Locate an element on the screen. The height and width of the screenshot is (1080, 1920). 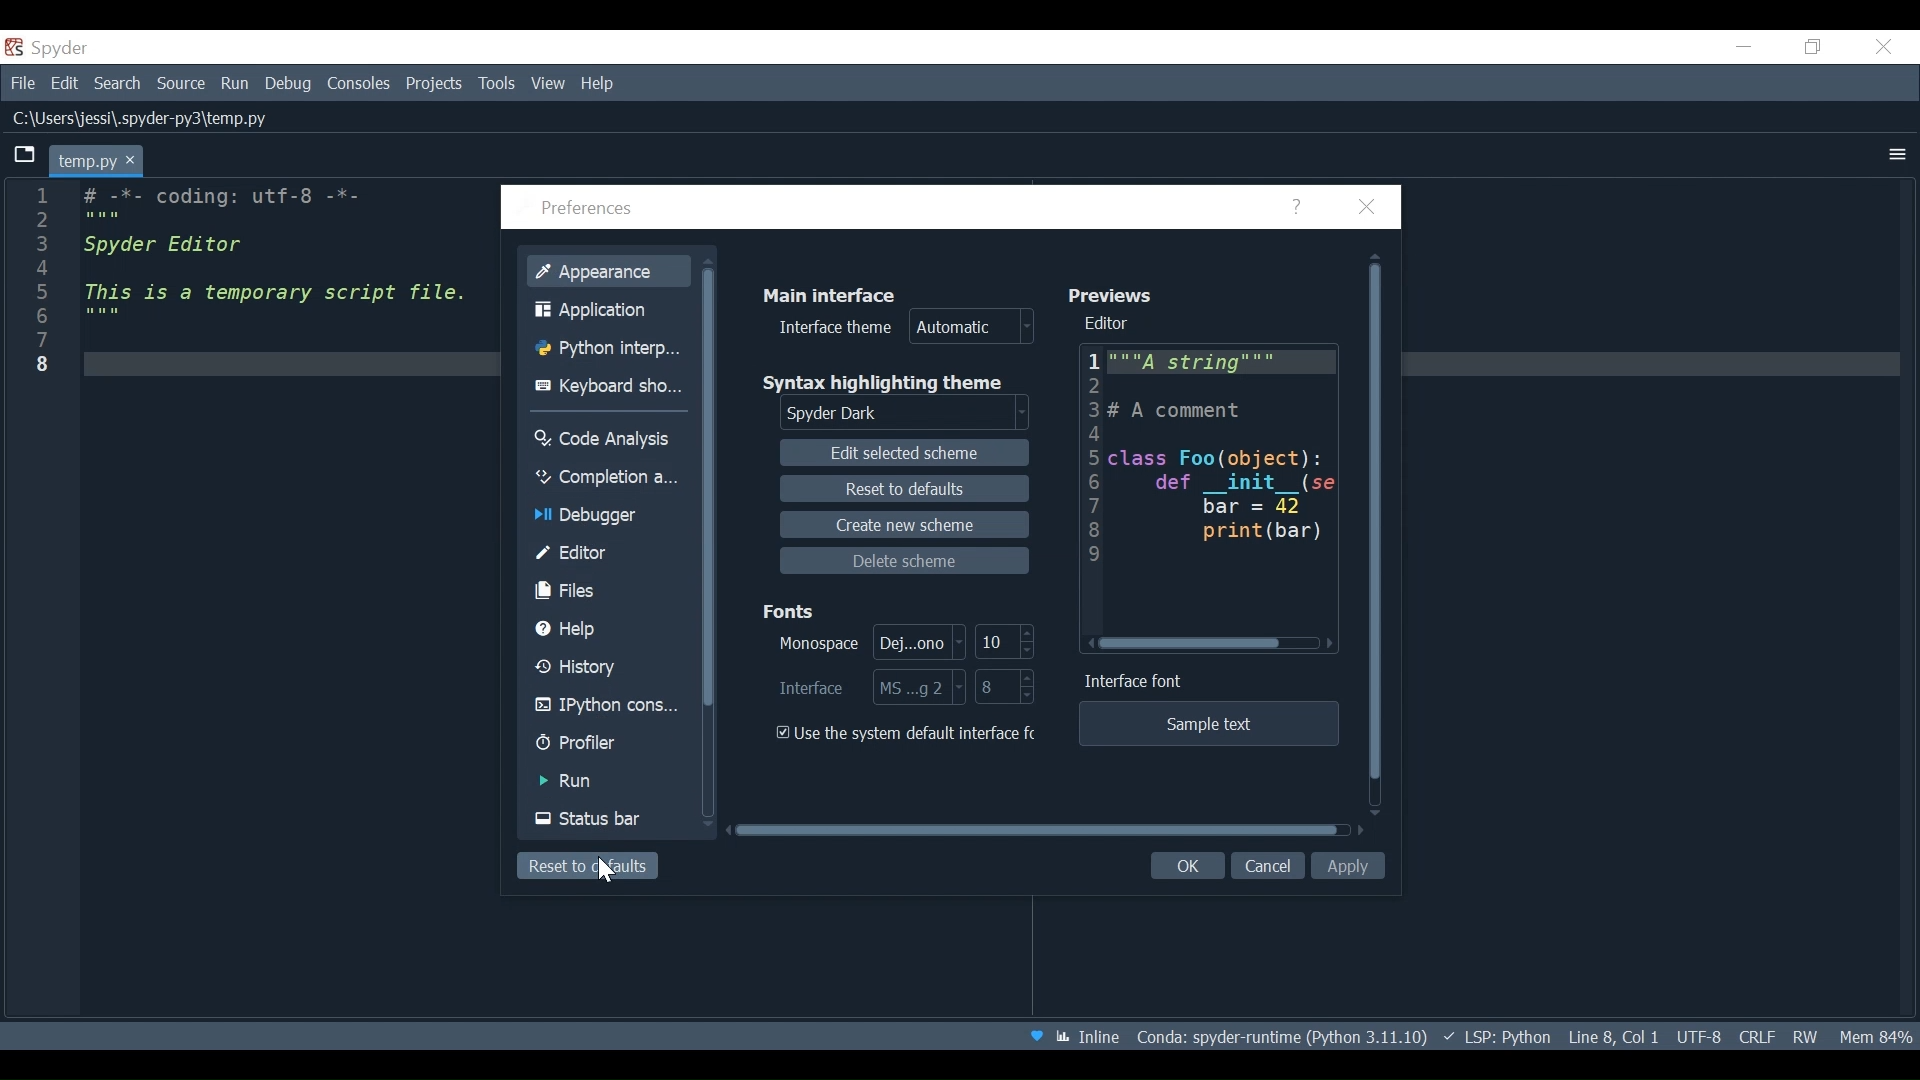
Editor is located at coordinates (1112, 324).